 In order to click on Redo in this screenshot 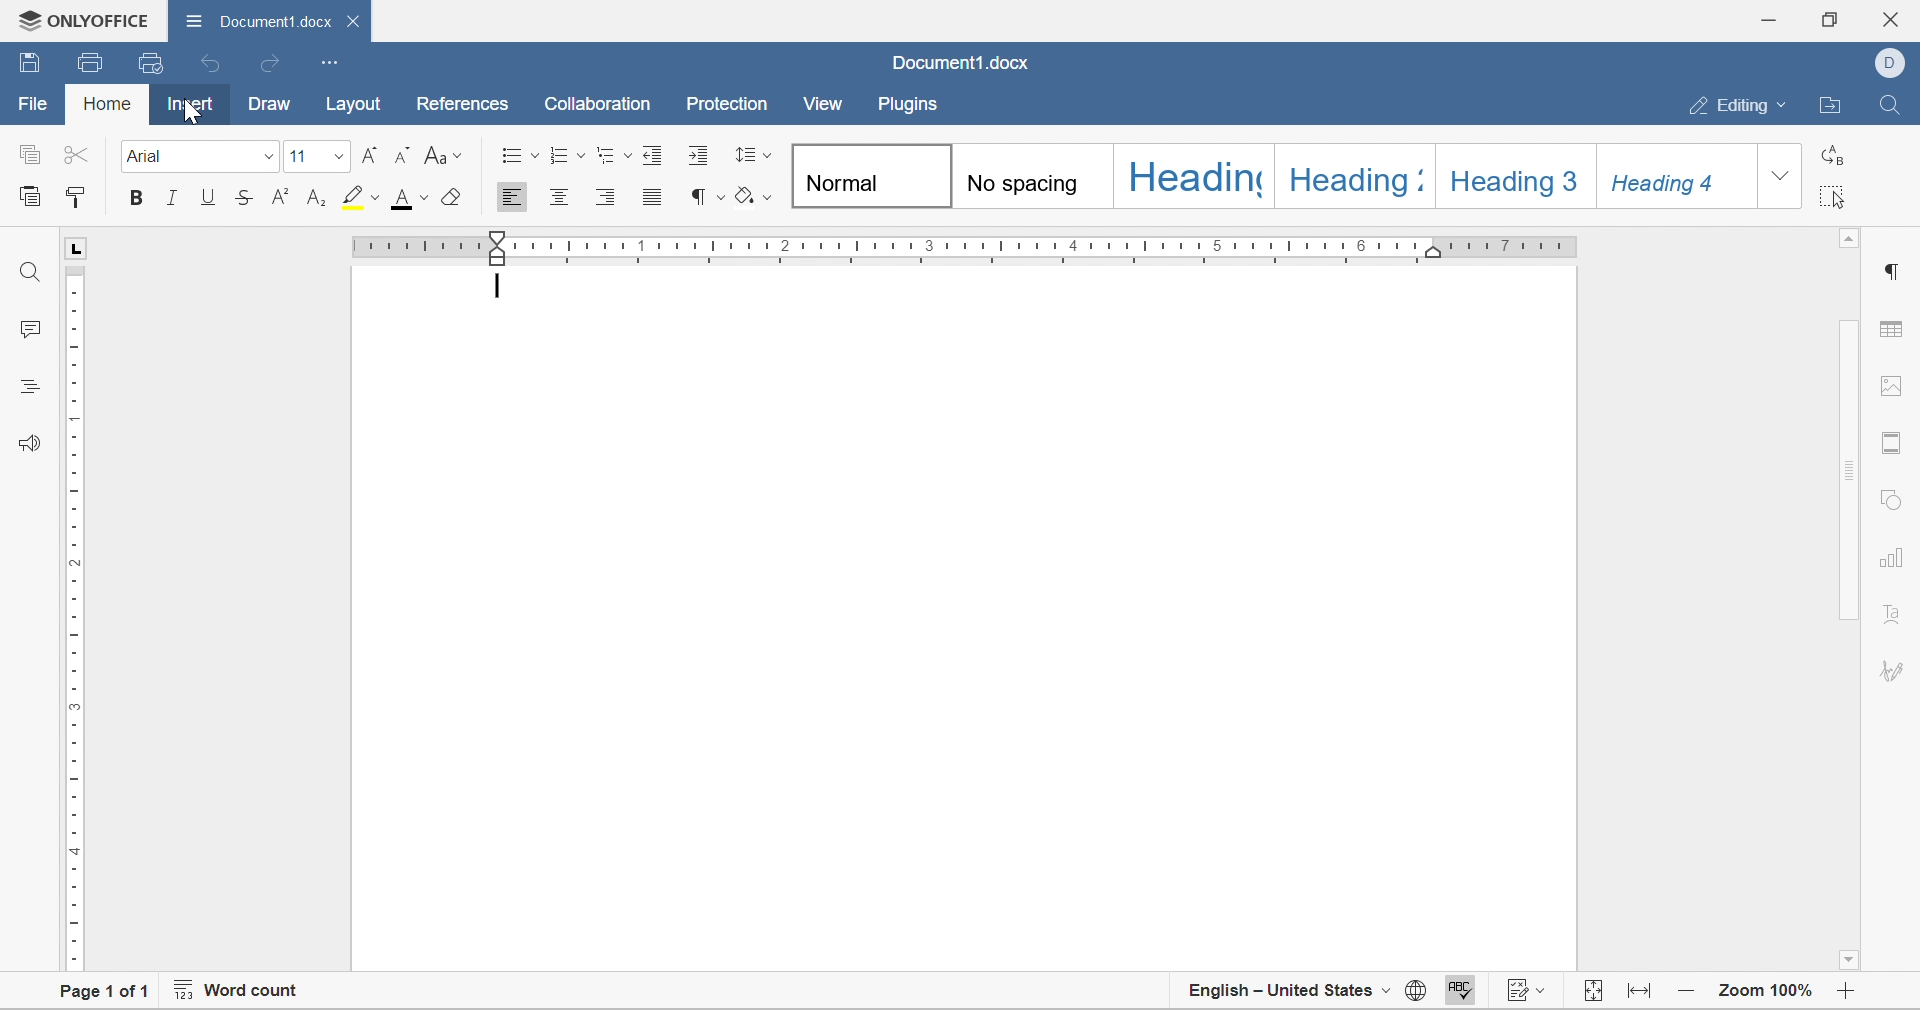, I will do `click(274, 66)`.